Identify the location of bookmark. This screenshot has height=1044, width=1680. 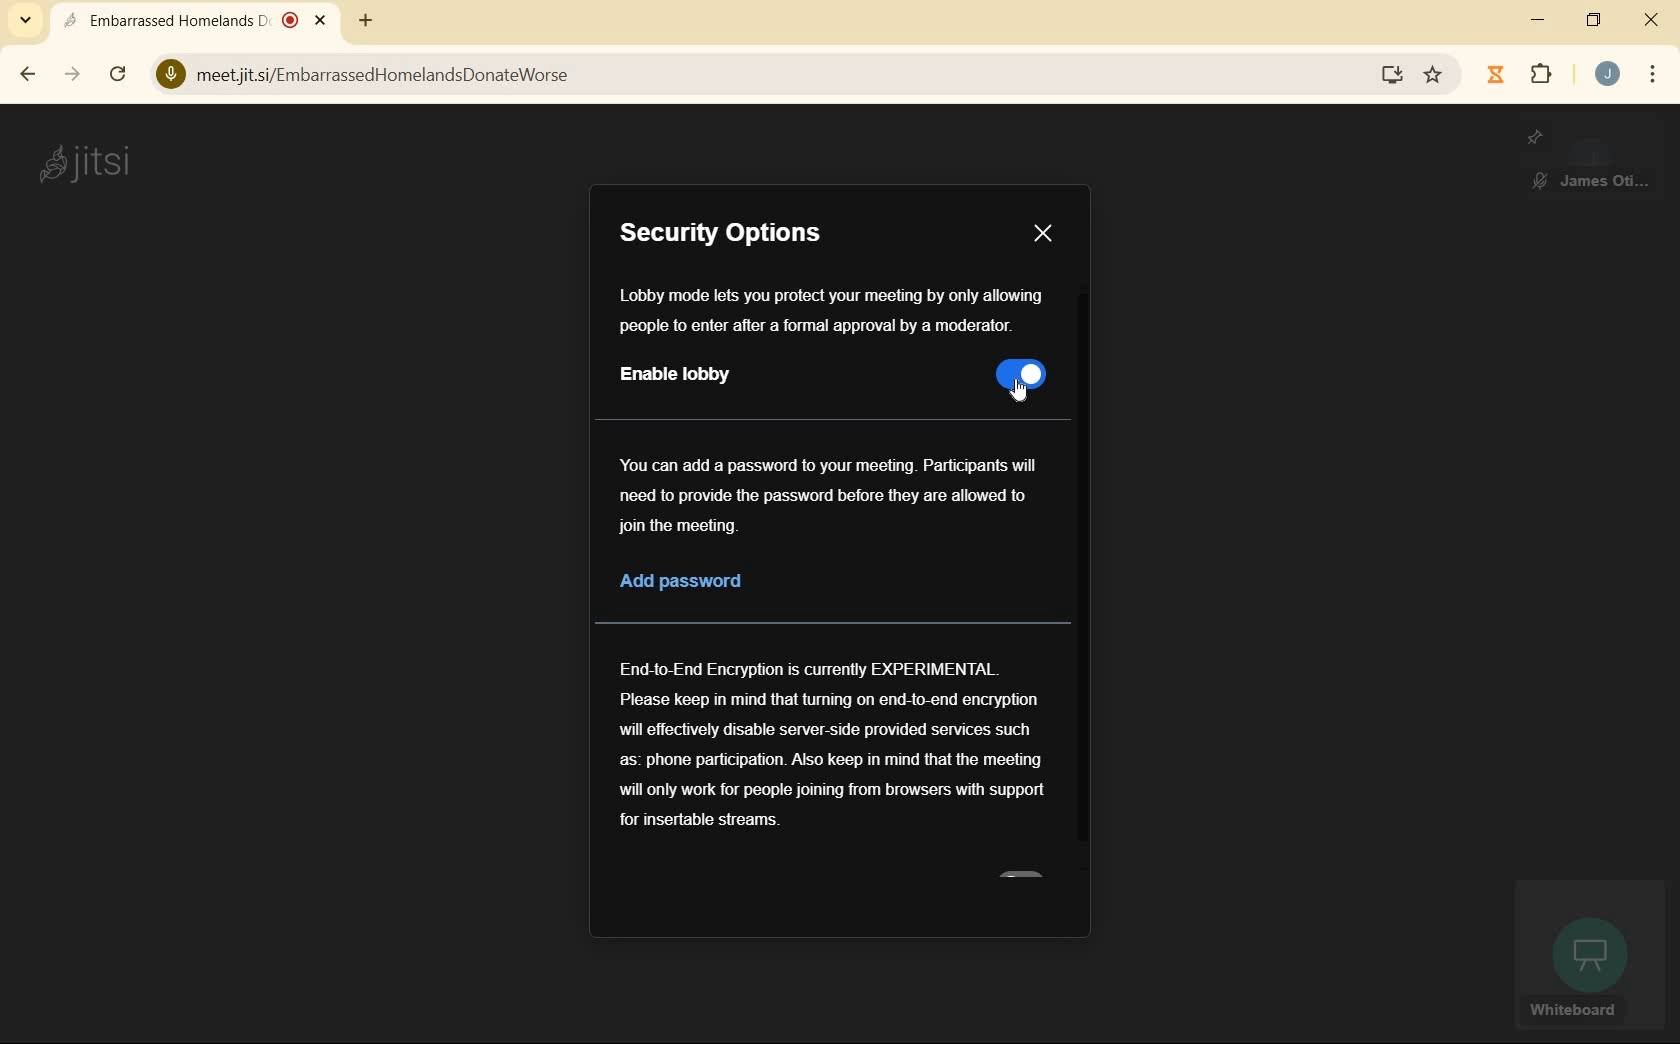
(1436, 73).